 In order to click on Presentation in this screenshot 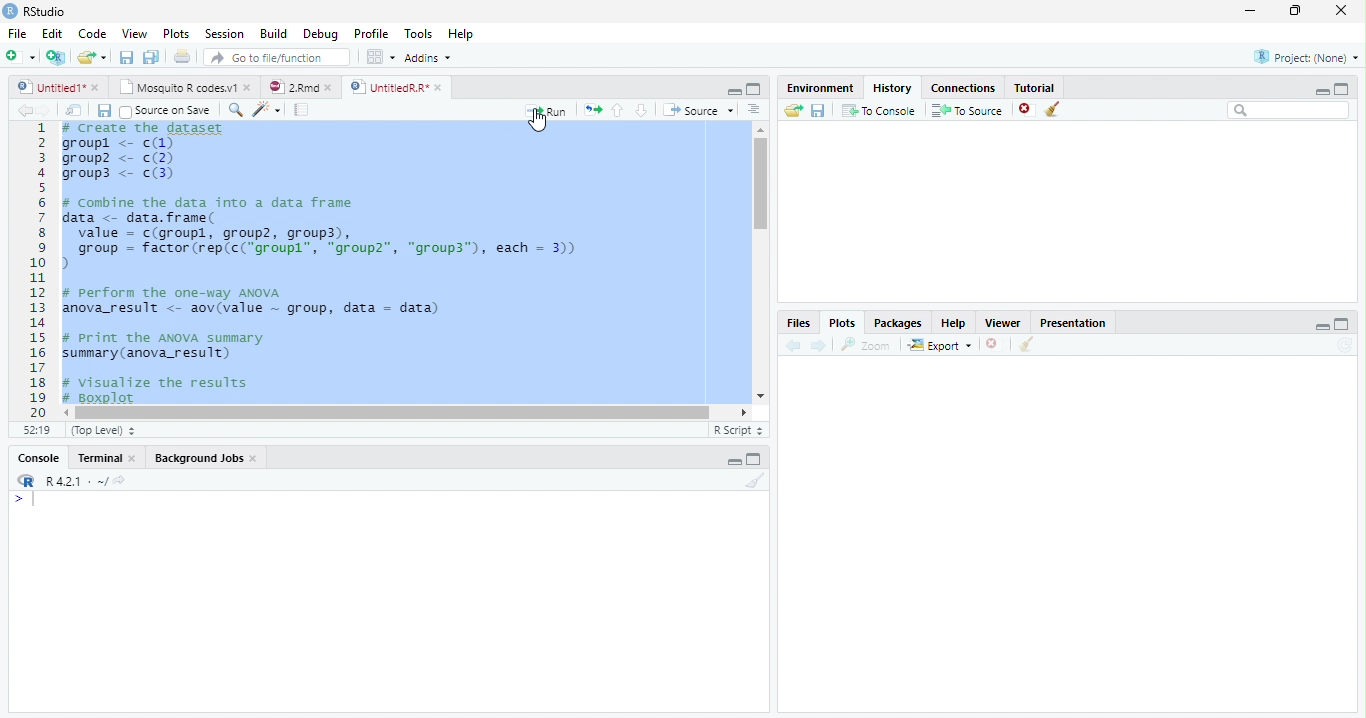, I will do `click(1081, 321)`.